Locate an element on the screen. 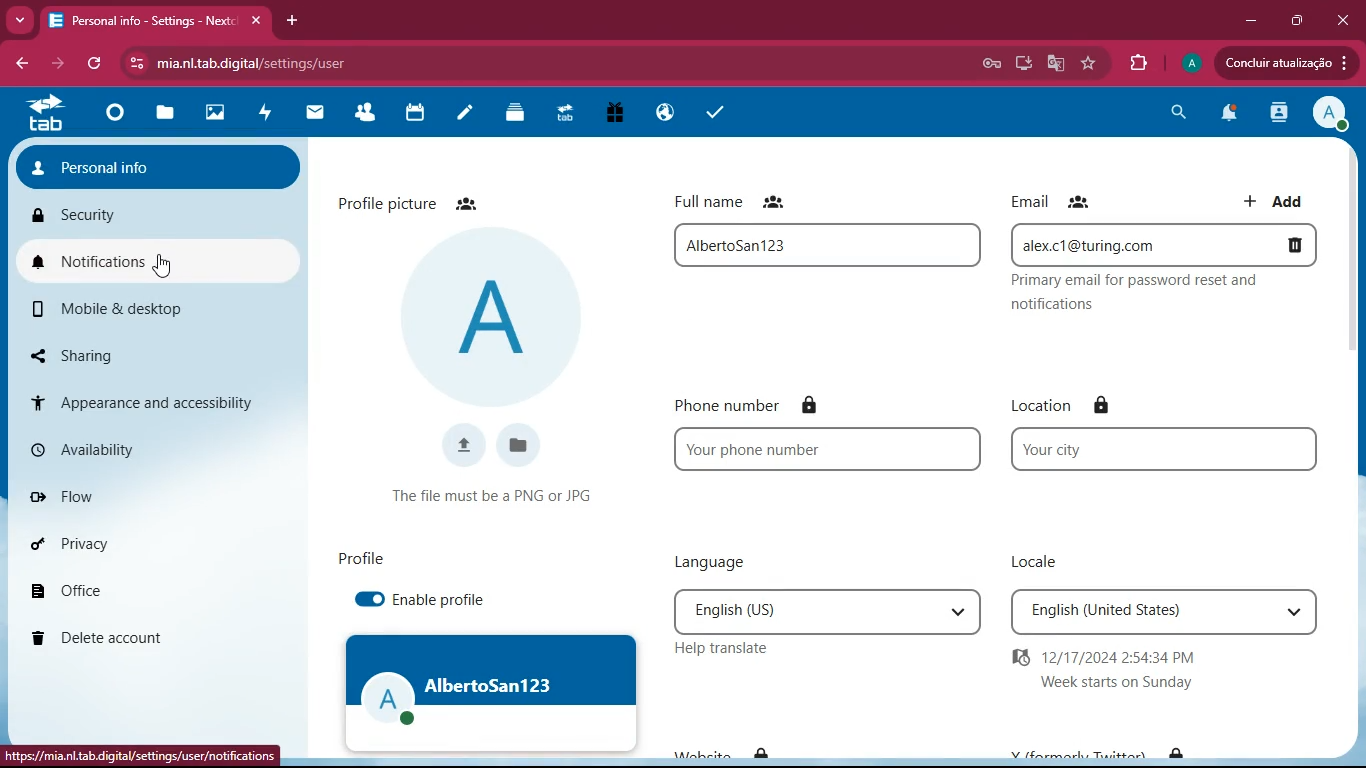 Image resolution: width=1366 pixels, height=768 pixels. url is located at coordinates (287, 60).